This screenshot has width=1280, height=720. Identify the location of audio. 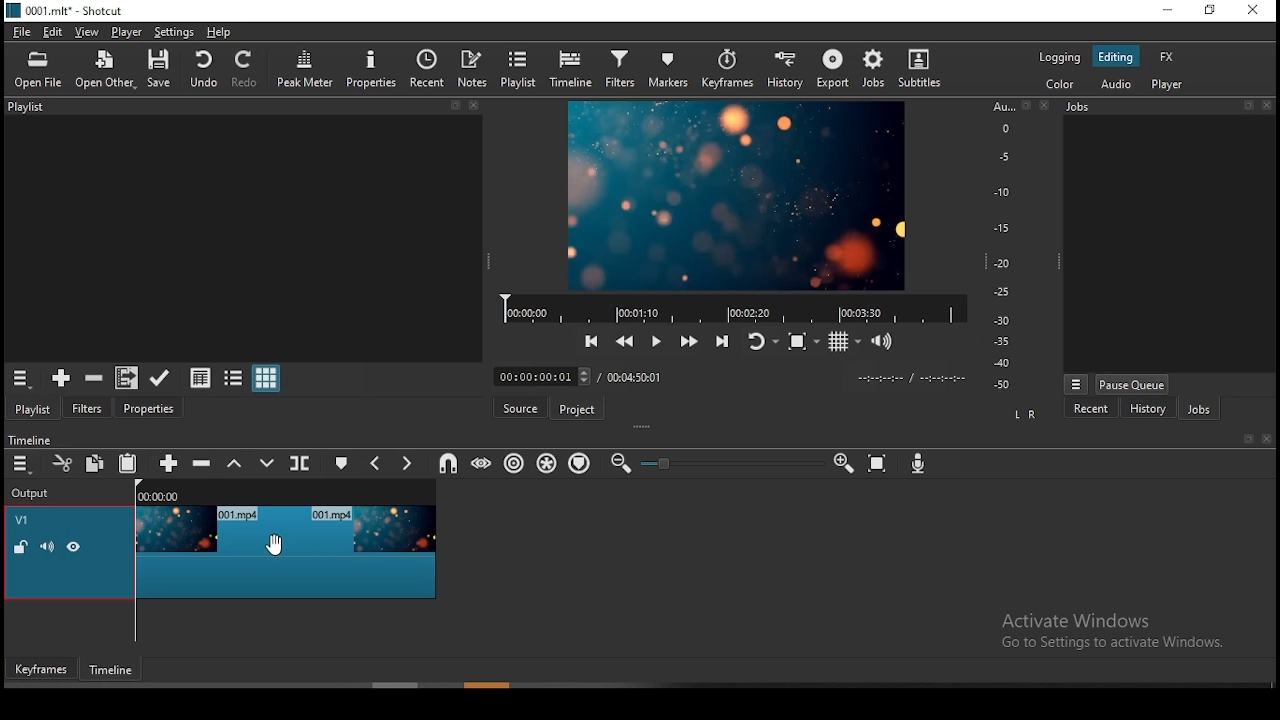
(1112, 82).